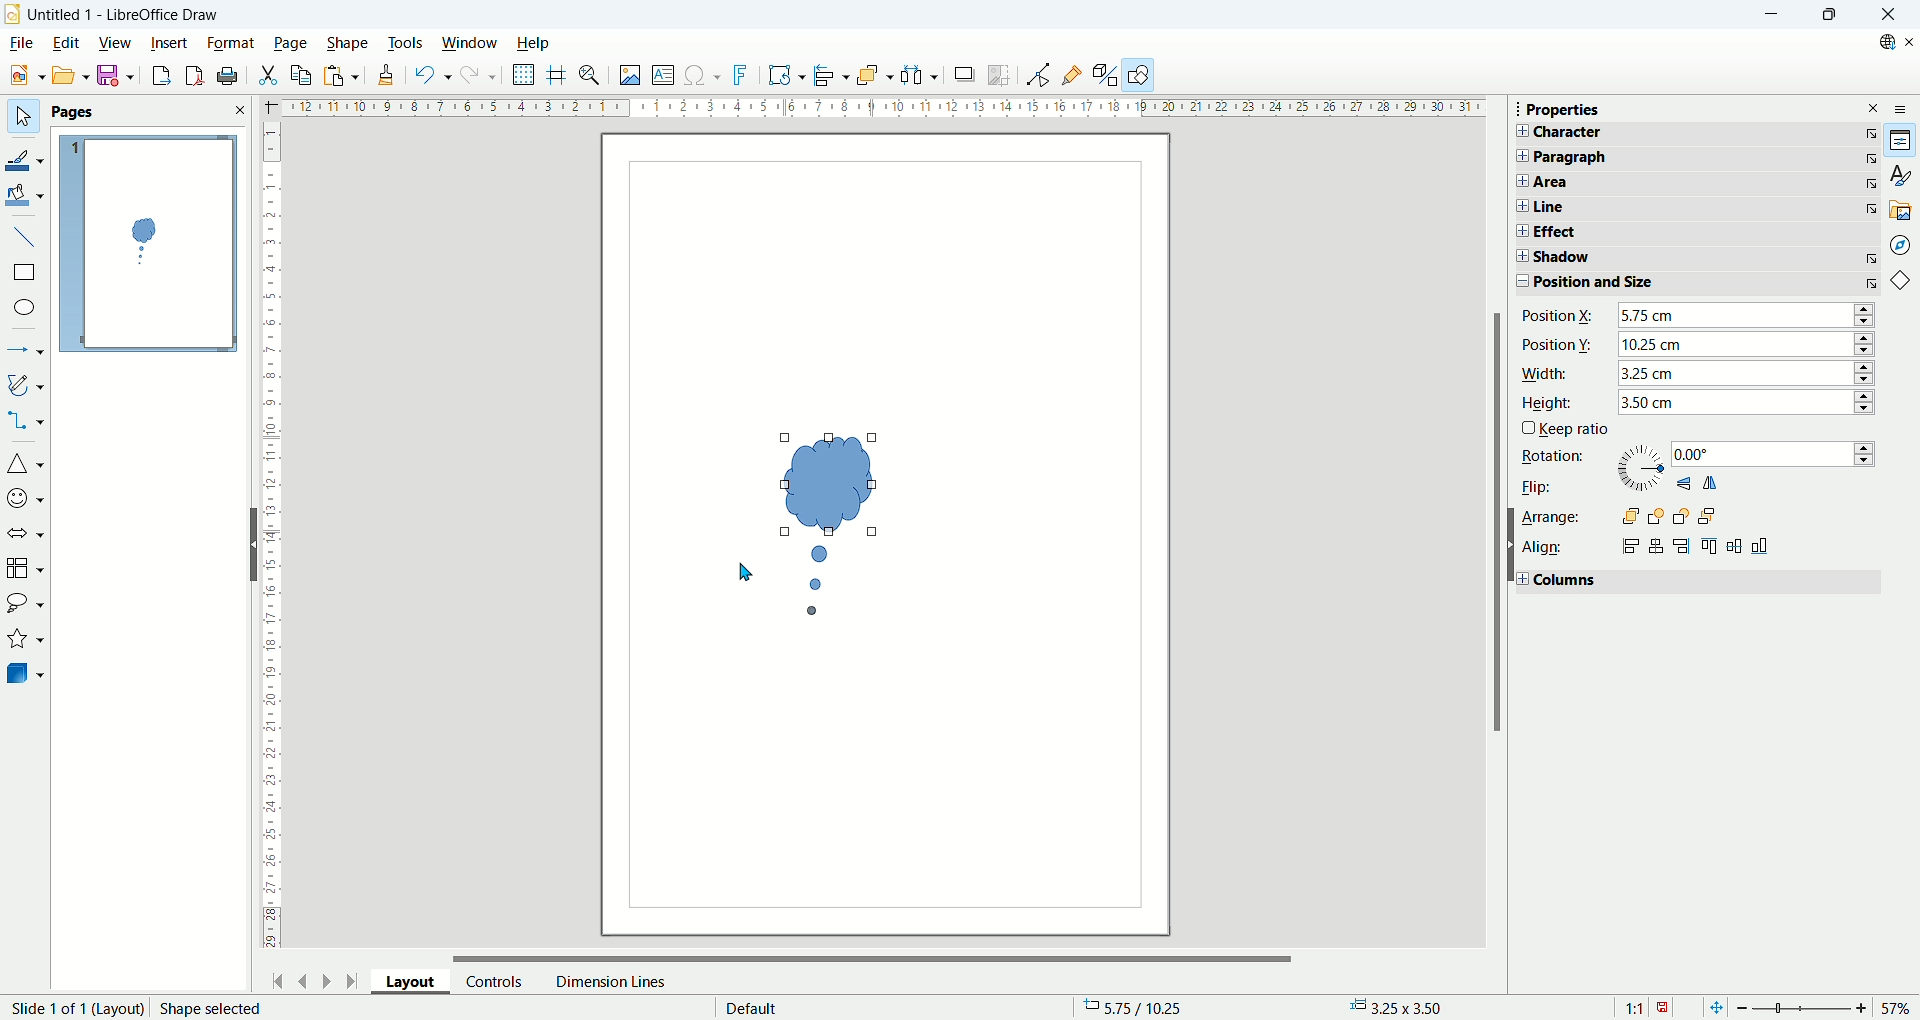 The image size is (1920, 1020). I want to click on 3D object, so click(27, 675).